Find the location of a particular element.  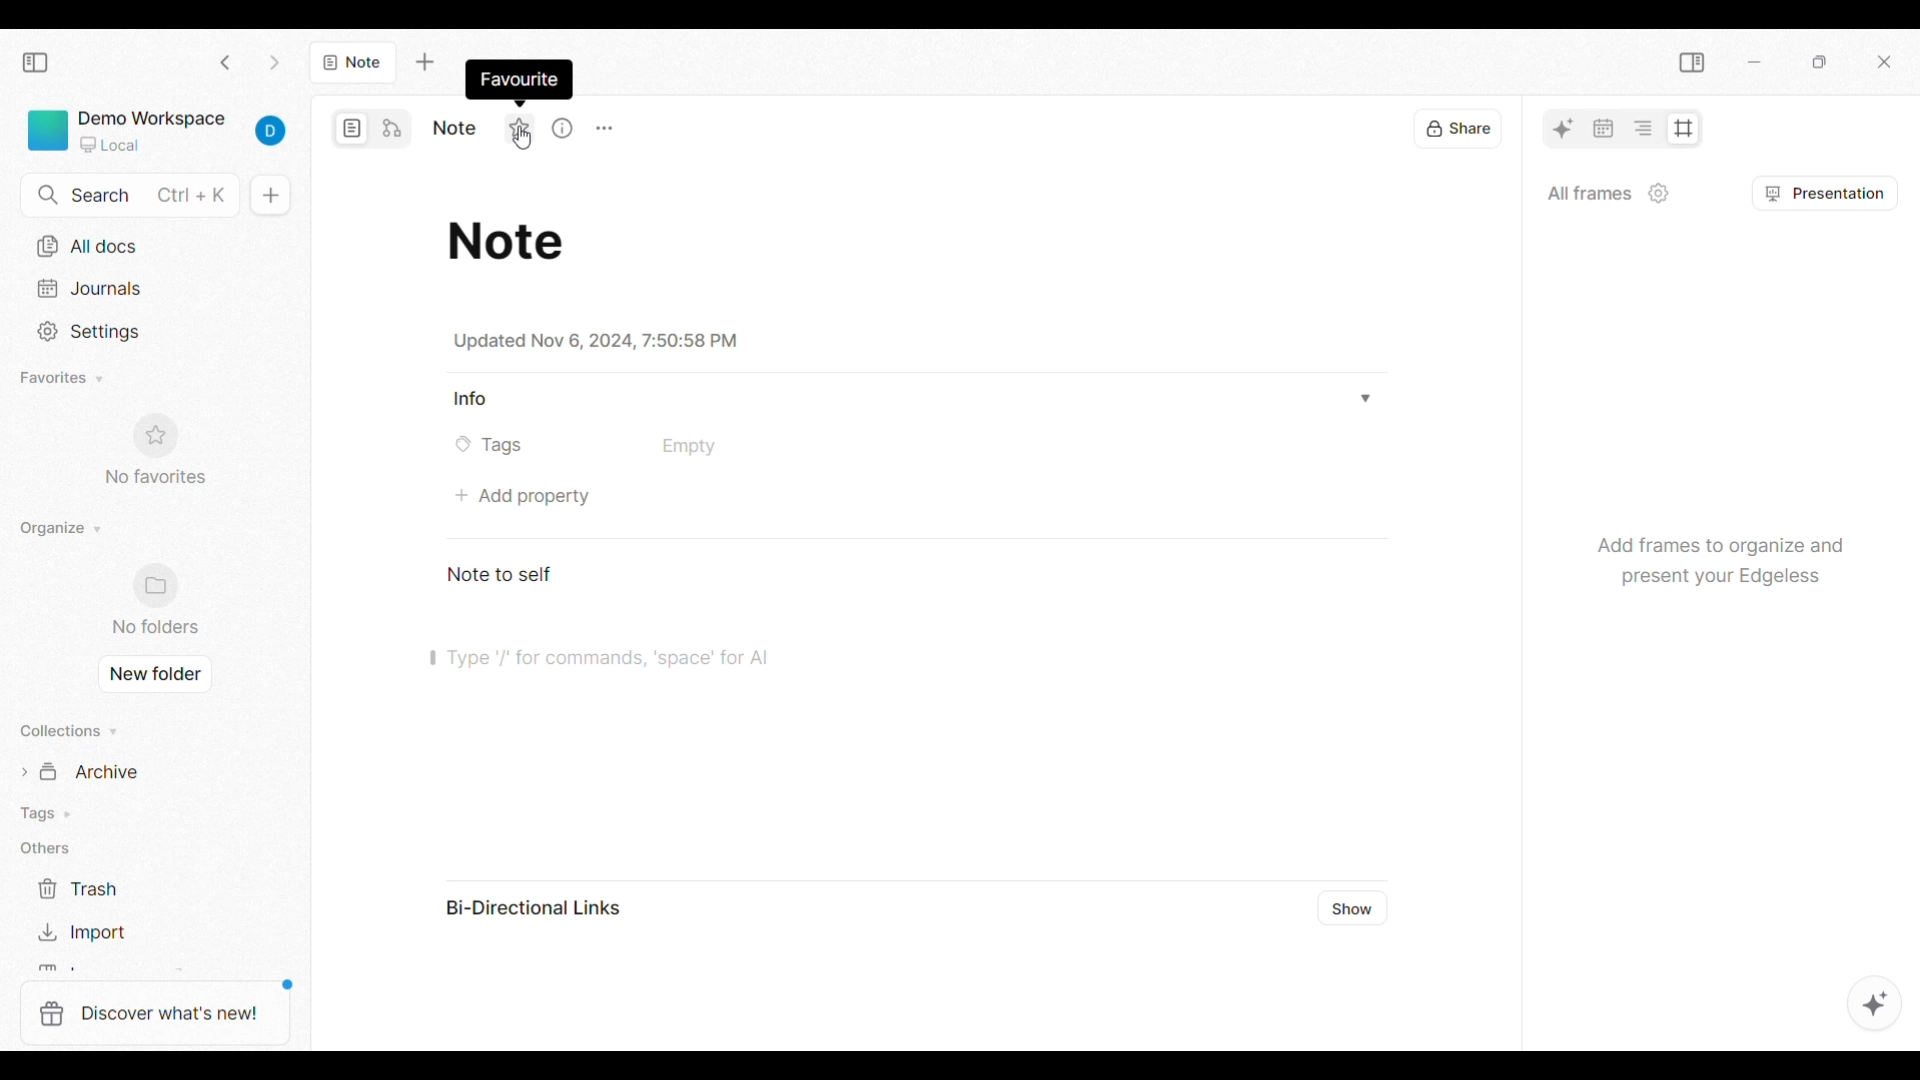

Discover what's new is located at coordinates (155, 1014).